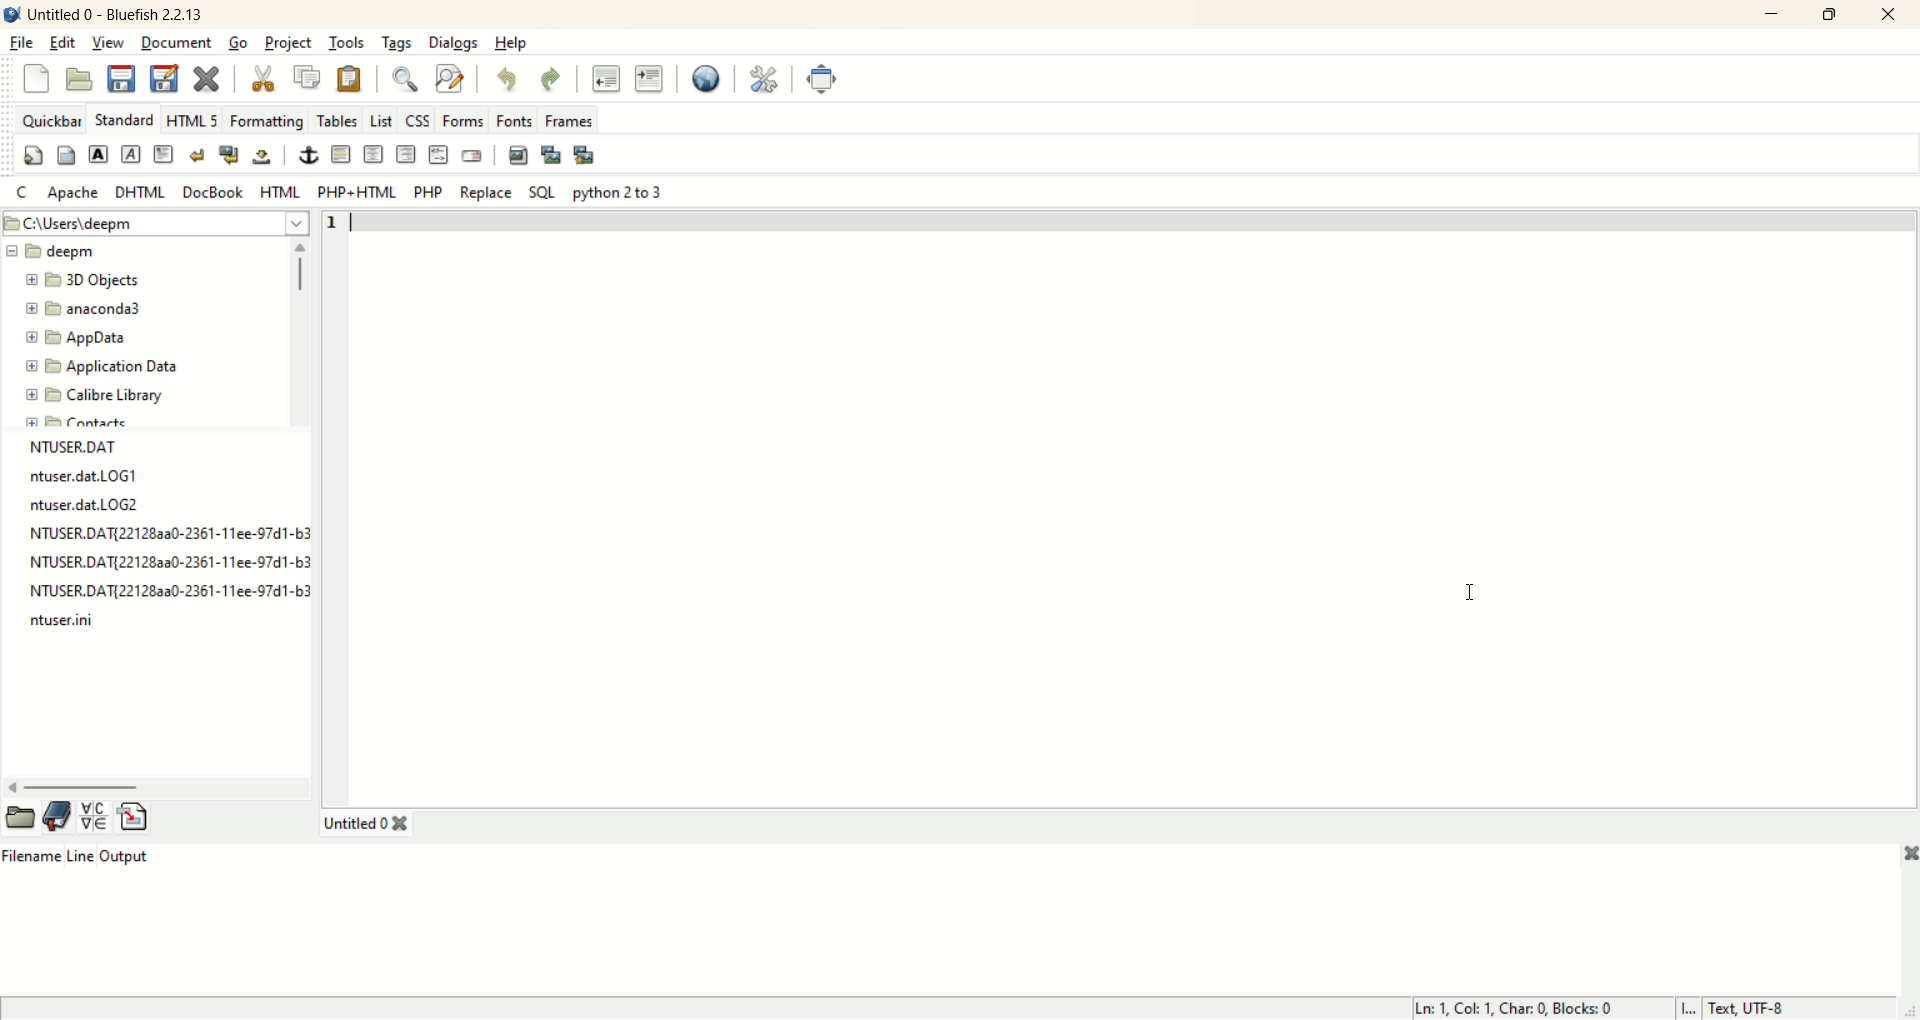  I want to click on preview in browser, so click(704, 78).